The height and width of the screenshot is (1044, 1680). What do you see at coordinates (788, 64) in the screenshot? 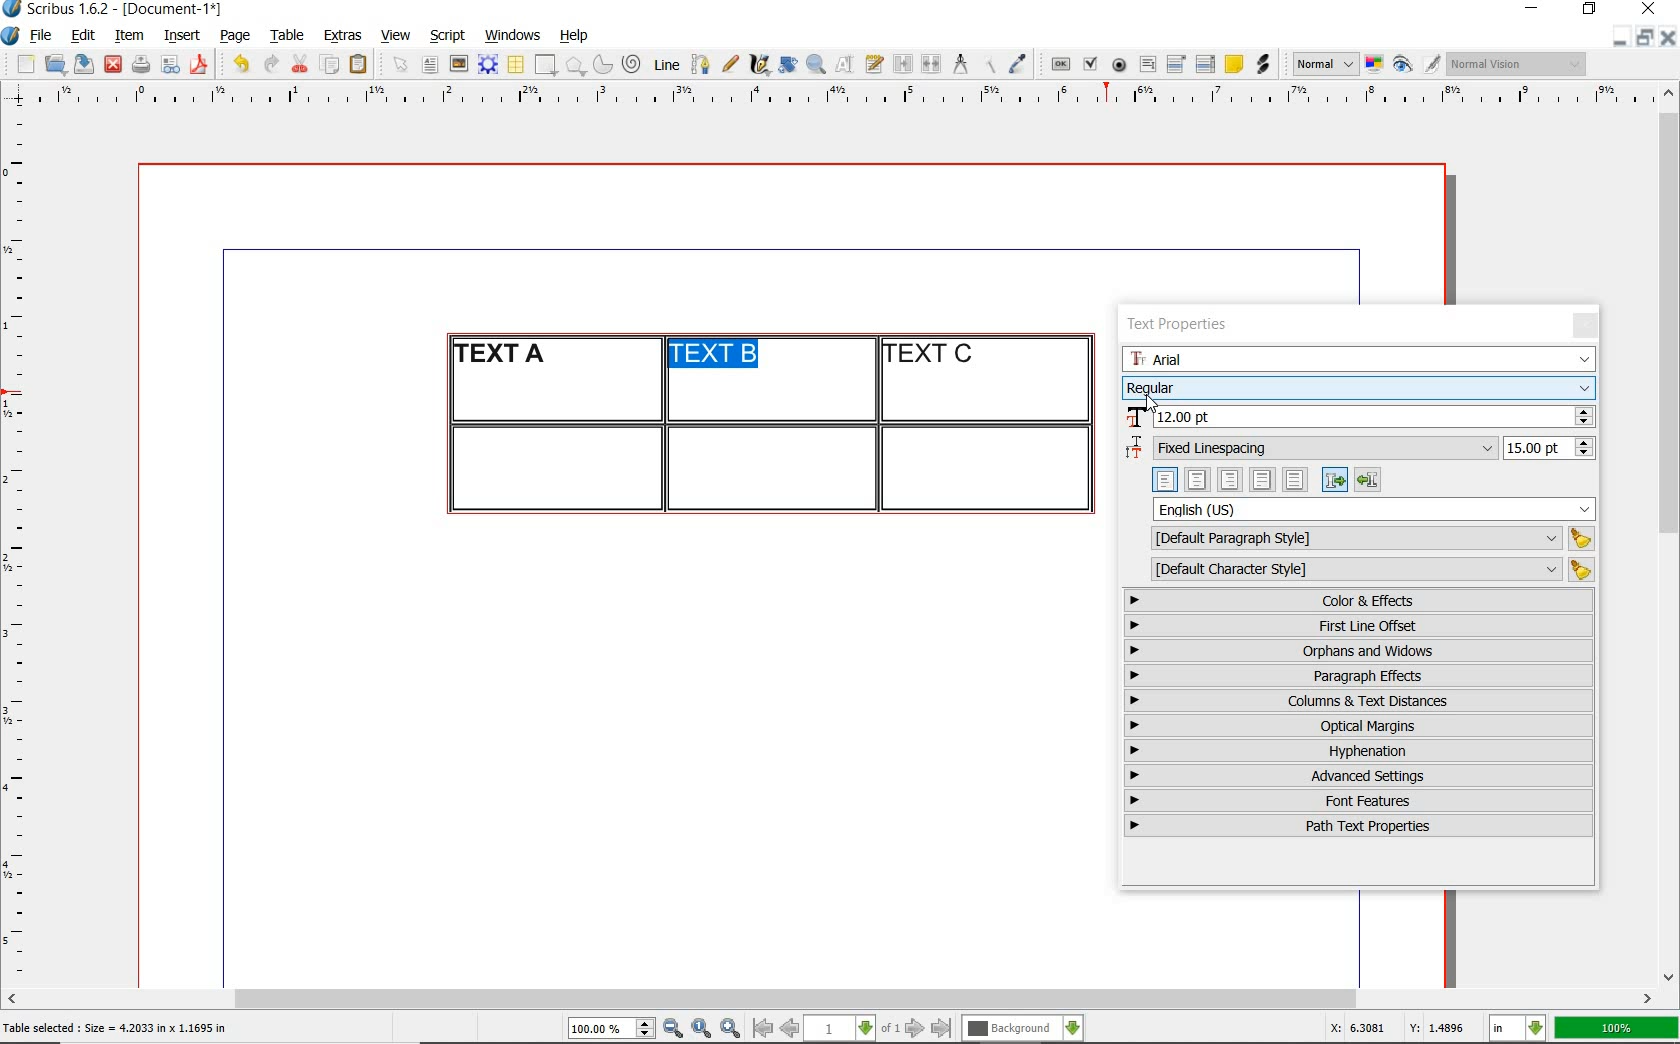
I see `rotate item` at bounding box center [788, 64].